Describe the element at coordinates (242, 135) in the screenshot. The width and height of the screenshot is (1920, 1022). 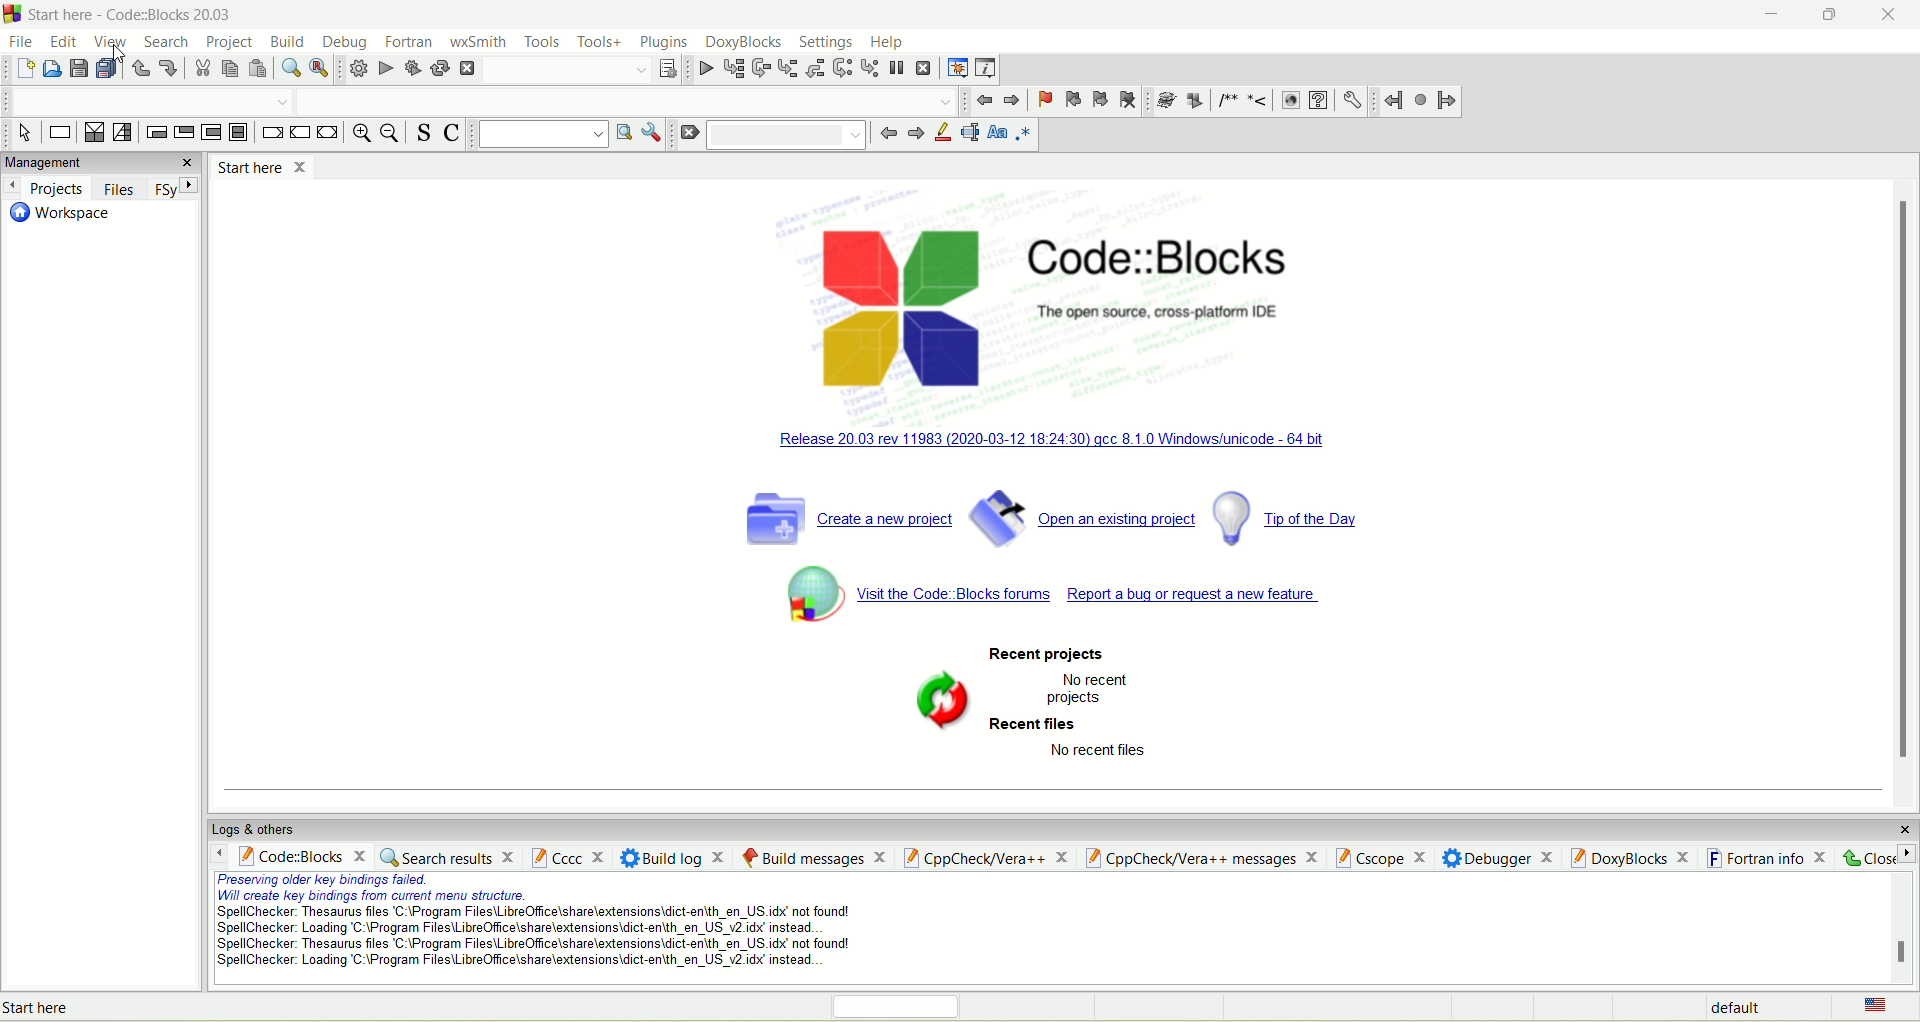
I see `block instruction` at that location.